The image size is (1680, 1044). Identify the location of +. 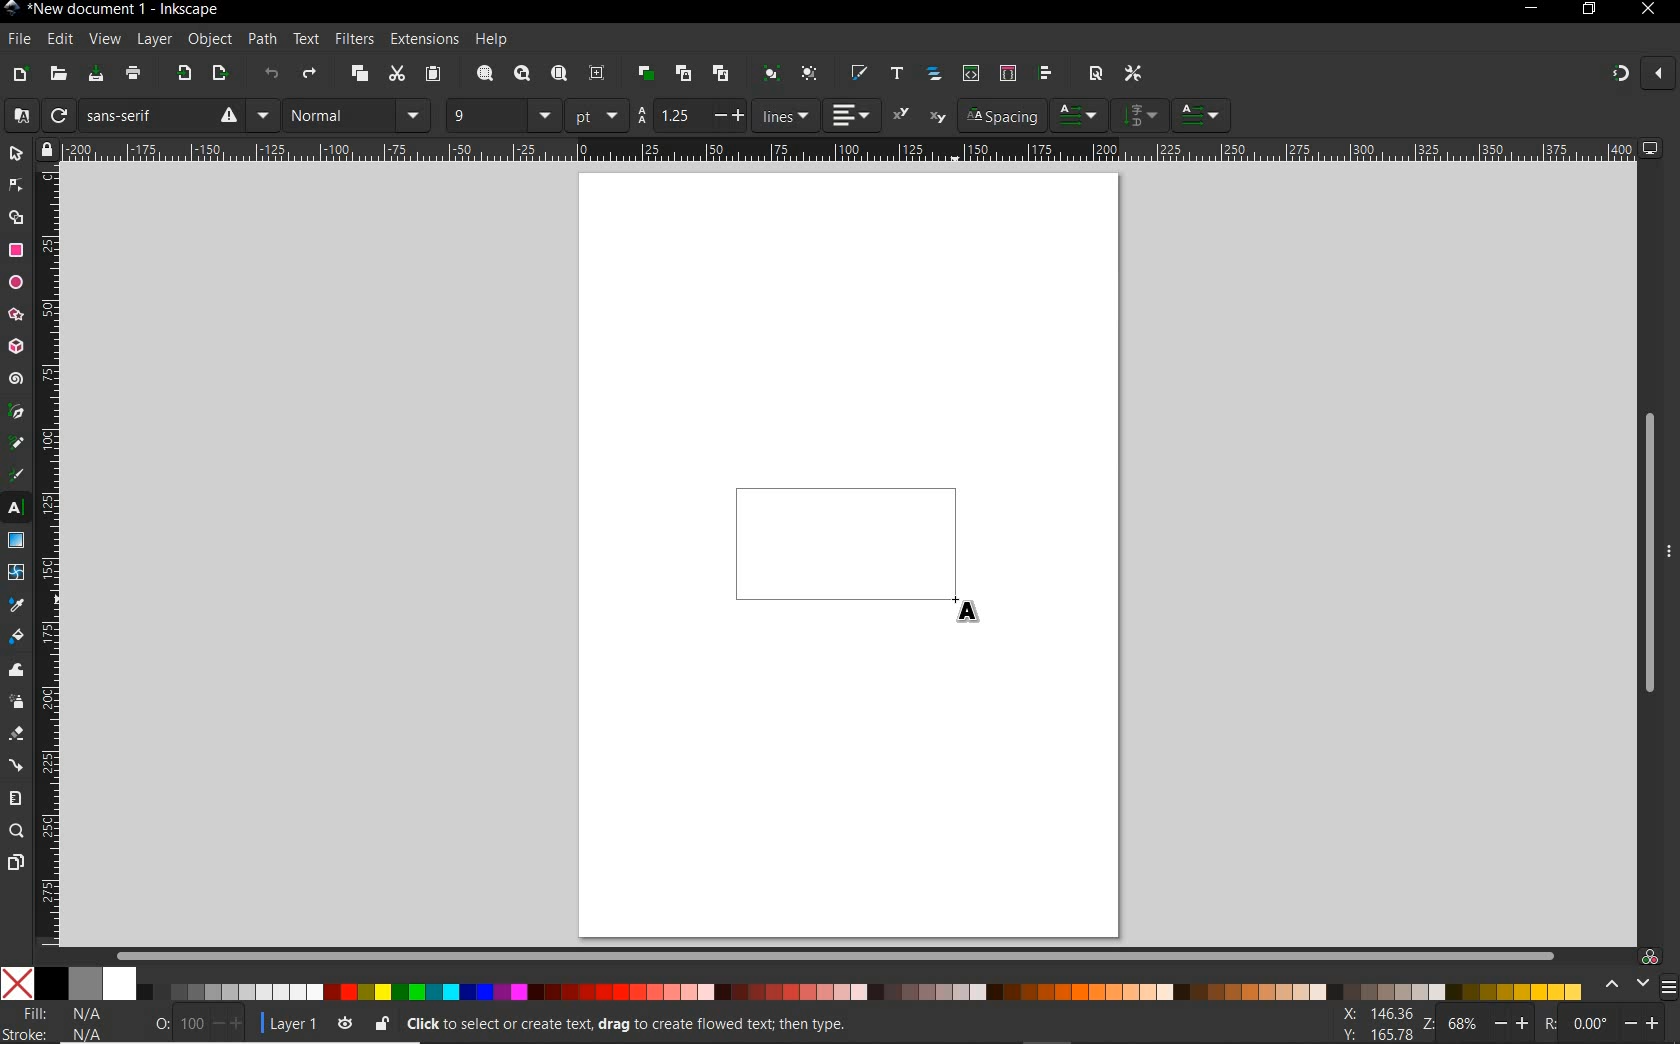
(741, 114).